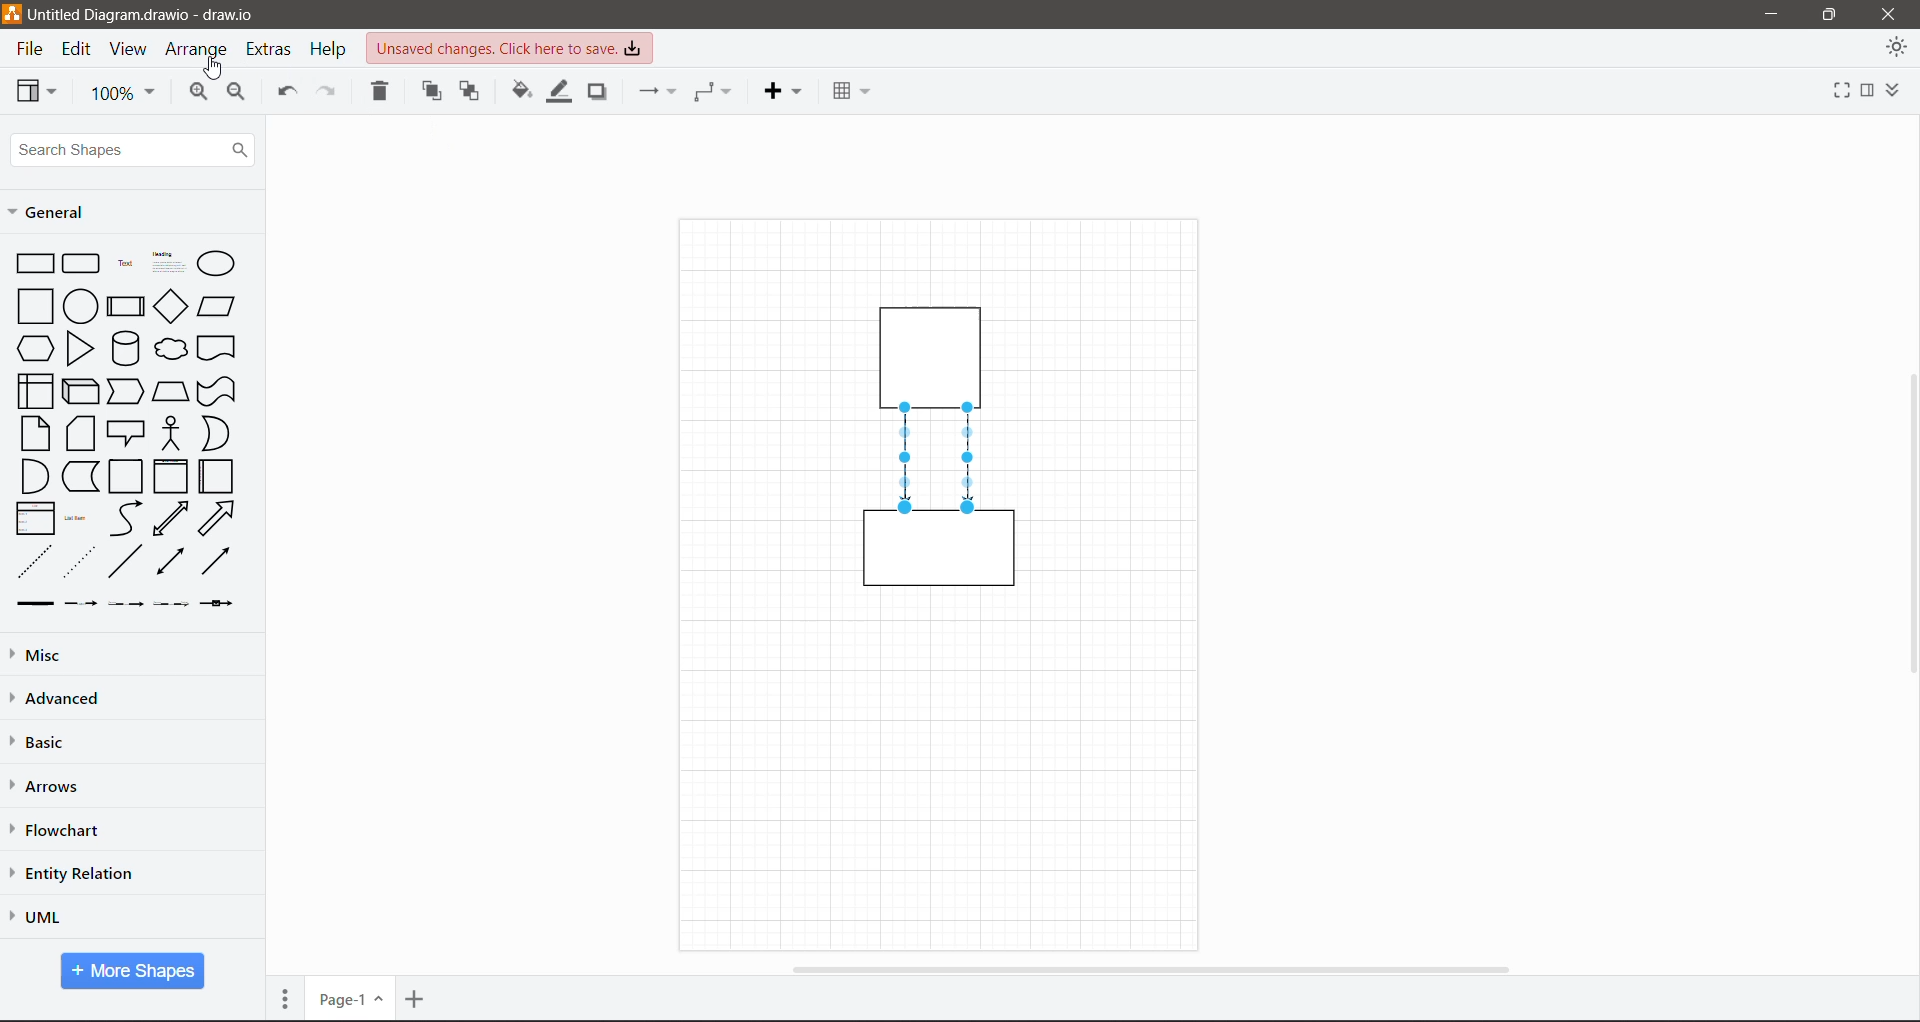  Describe the element at coordinates (521, 92) in the screenshot. I see `Fill Color` at that location.